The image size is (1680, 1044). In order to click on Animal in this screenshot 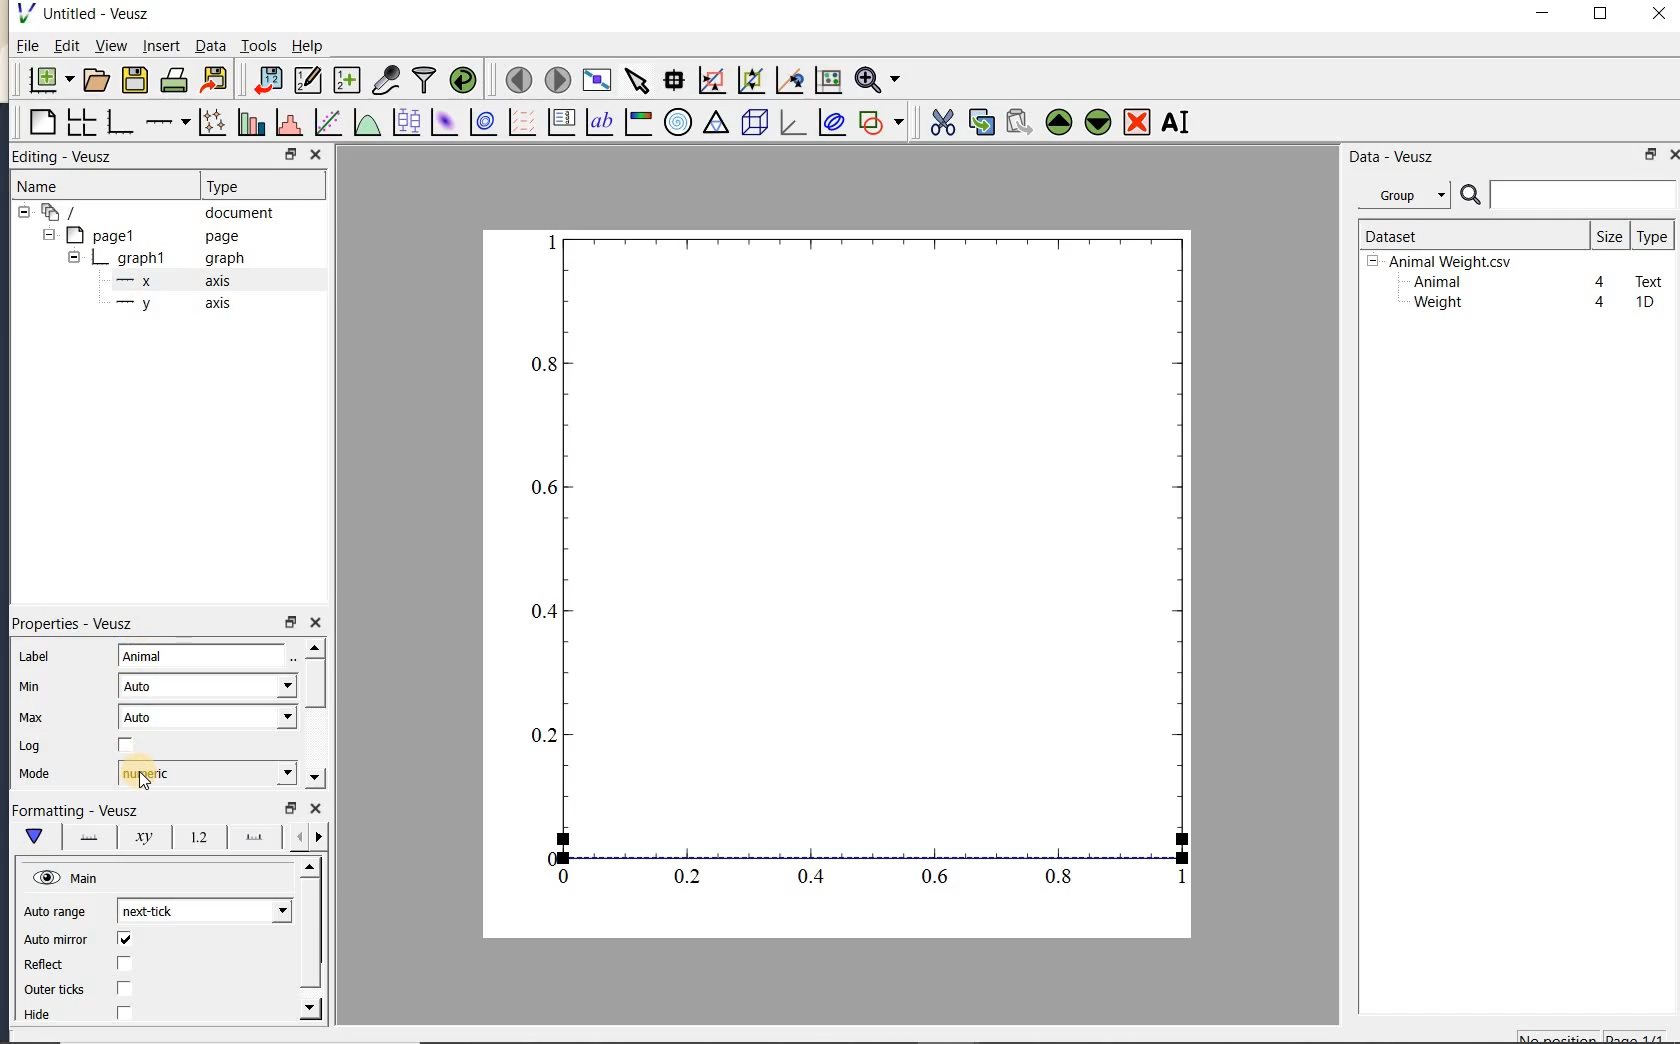, I will do `click(204, 657)`.